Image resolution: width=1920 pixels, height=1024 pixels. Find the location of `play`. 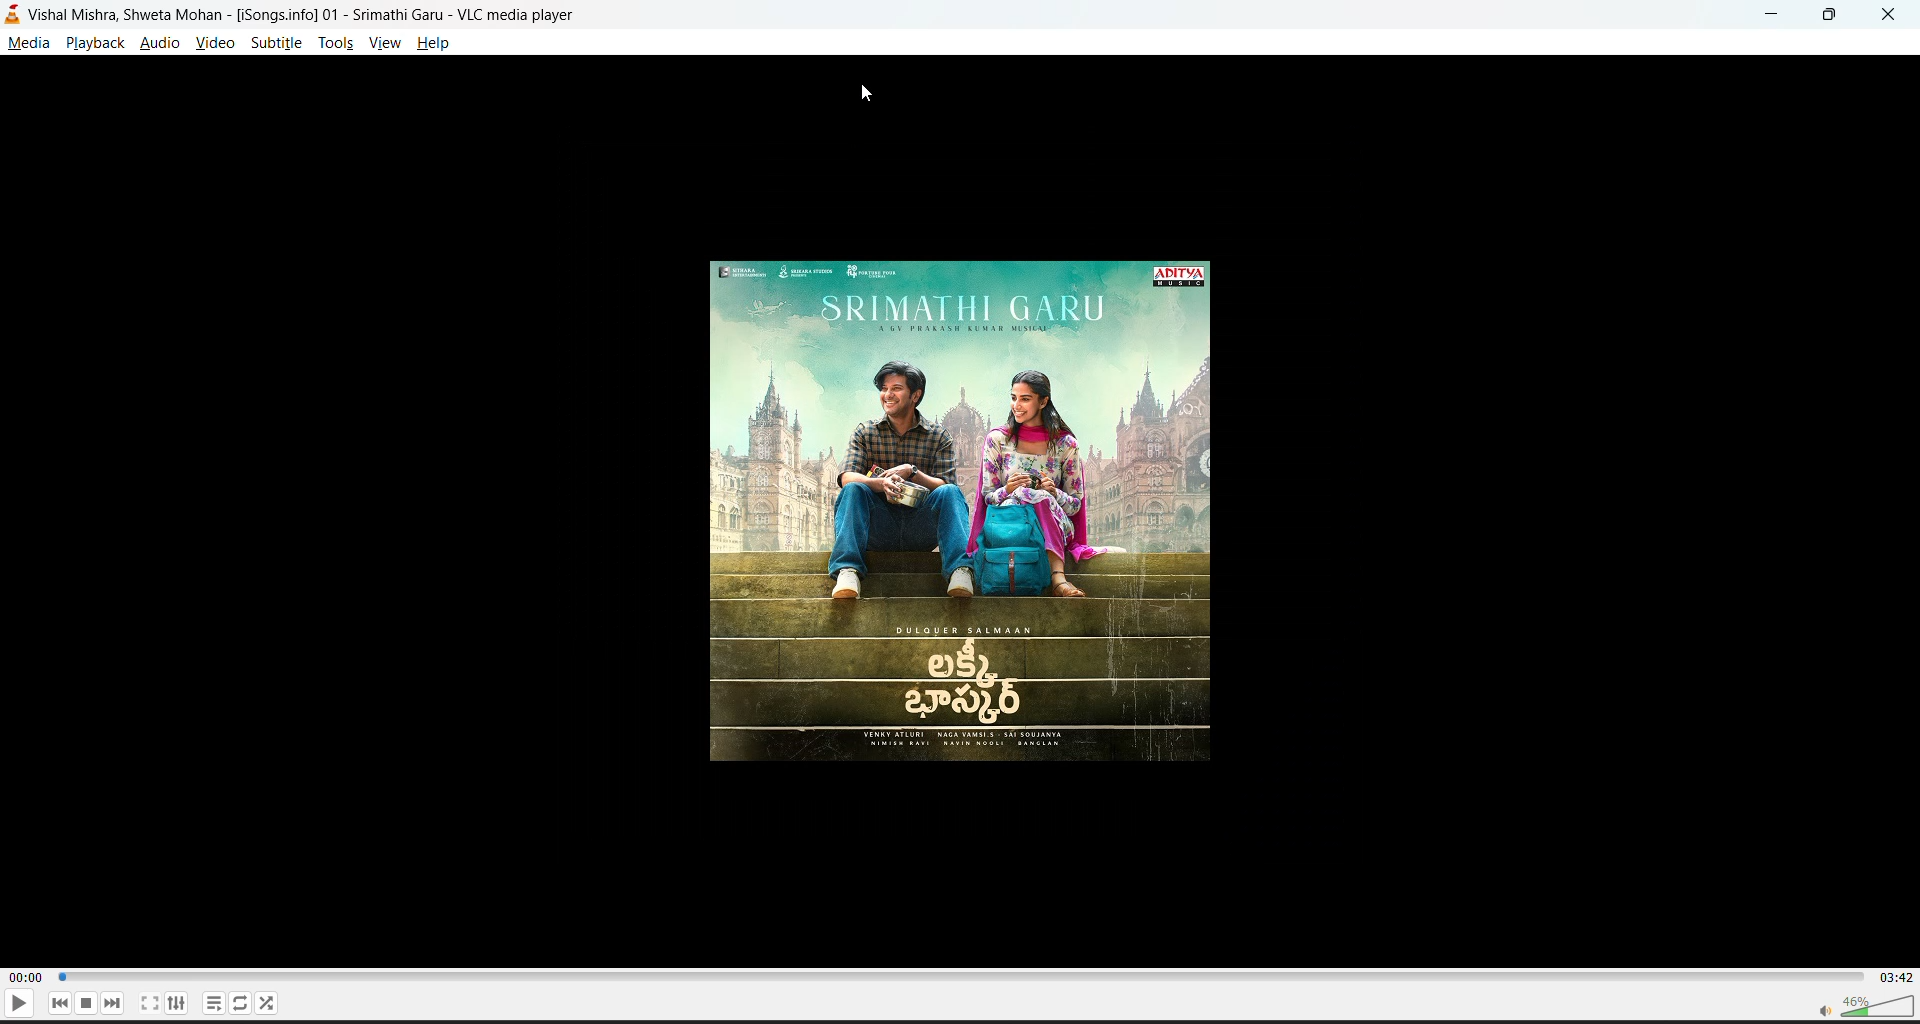

play is located at coordinates (17, 1006).